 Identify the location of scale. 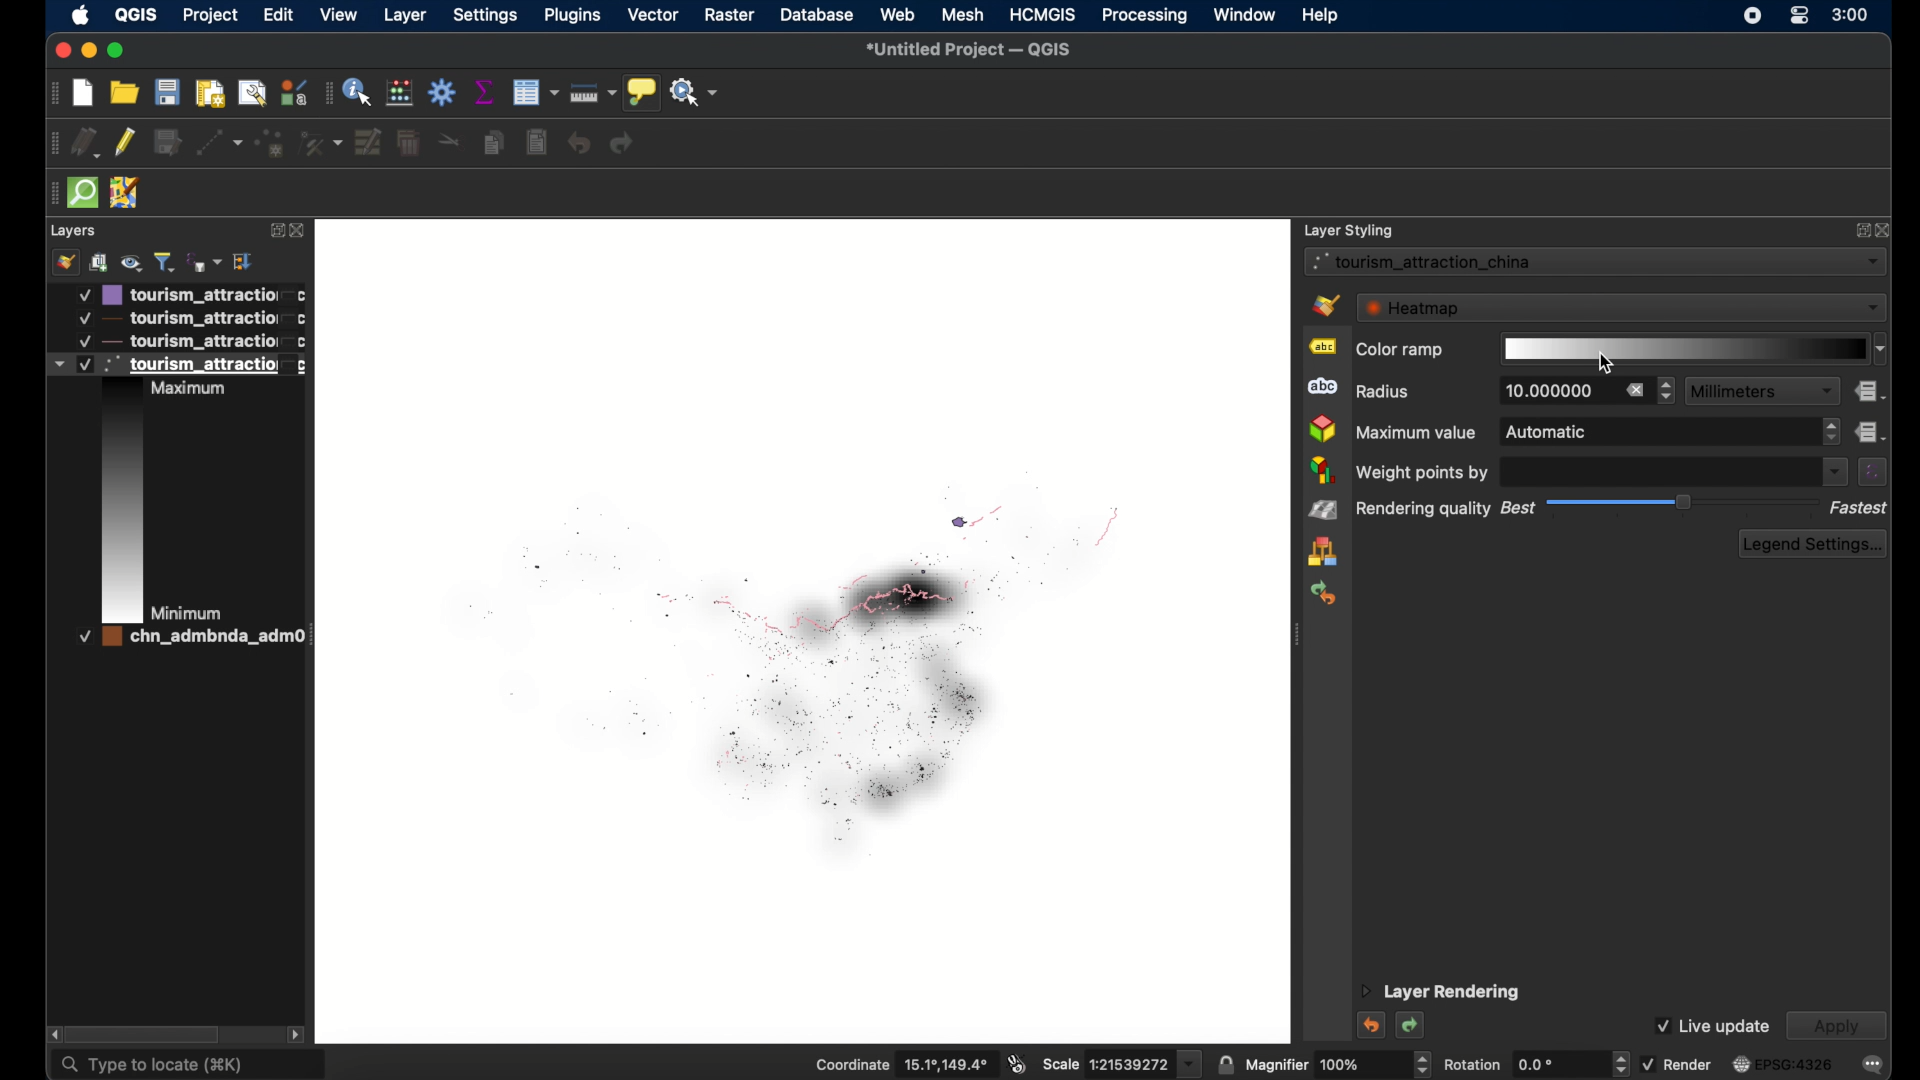
(1122, 1063).